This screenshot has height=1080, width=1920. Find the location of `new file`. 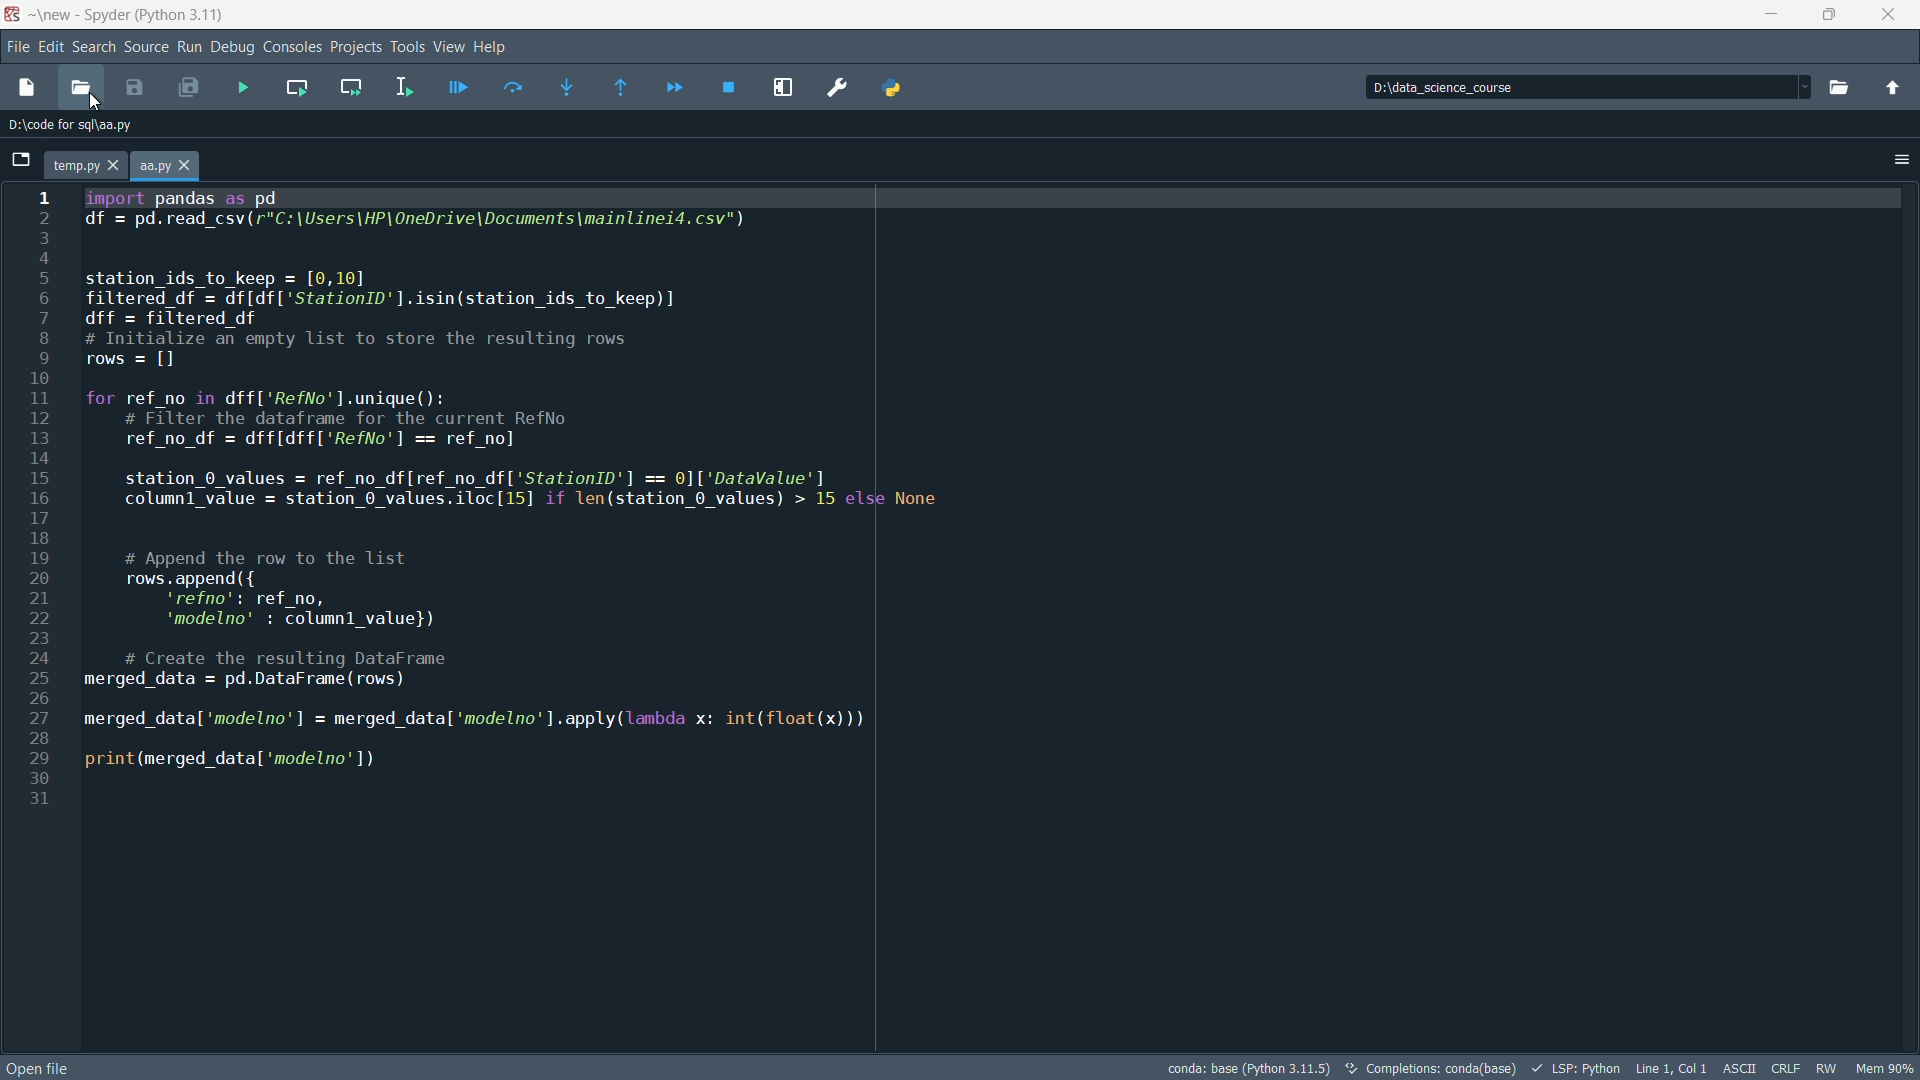

new file is located at coordinates (26, 88).